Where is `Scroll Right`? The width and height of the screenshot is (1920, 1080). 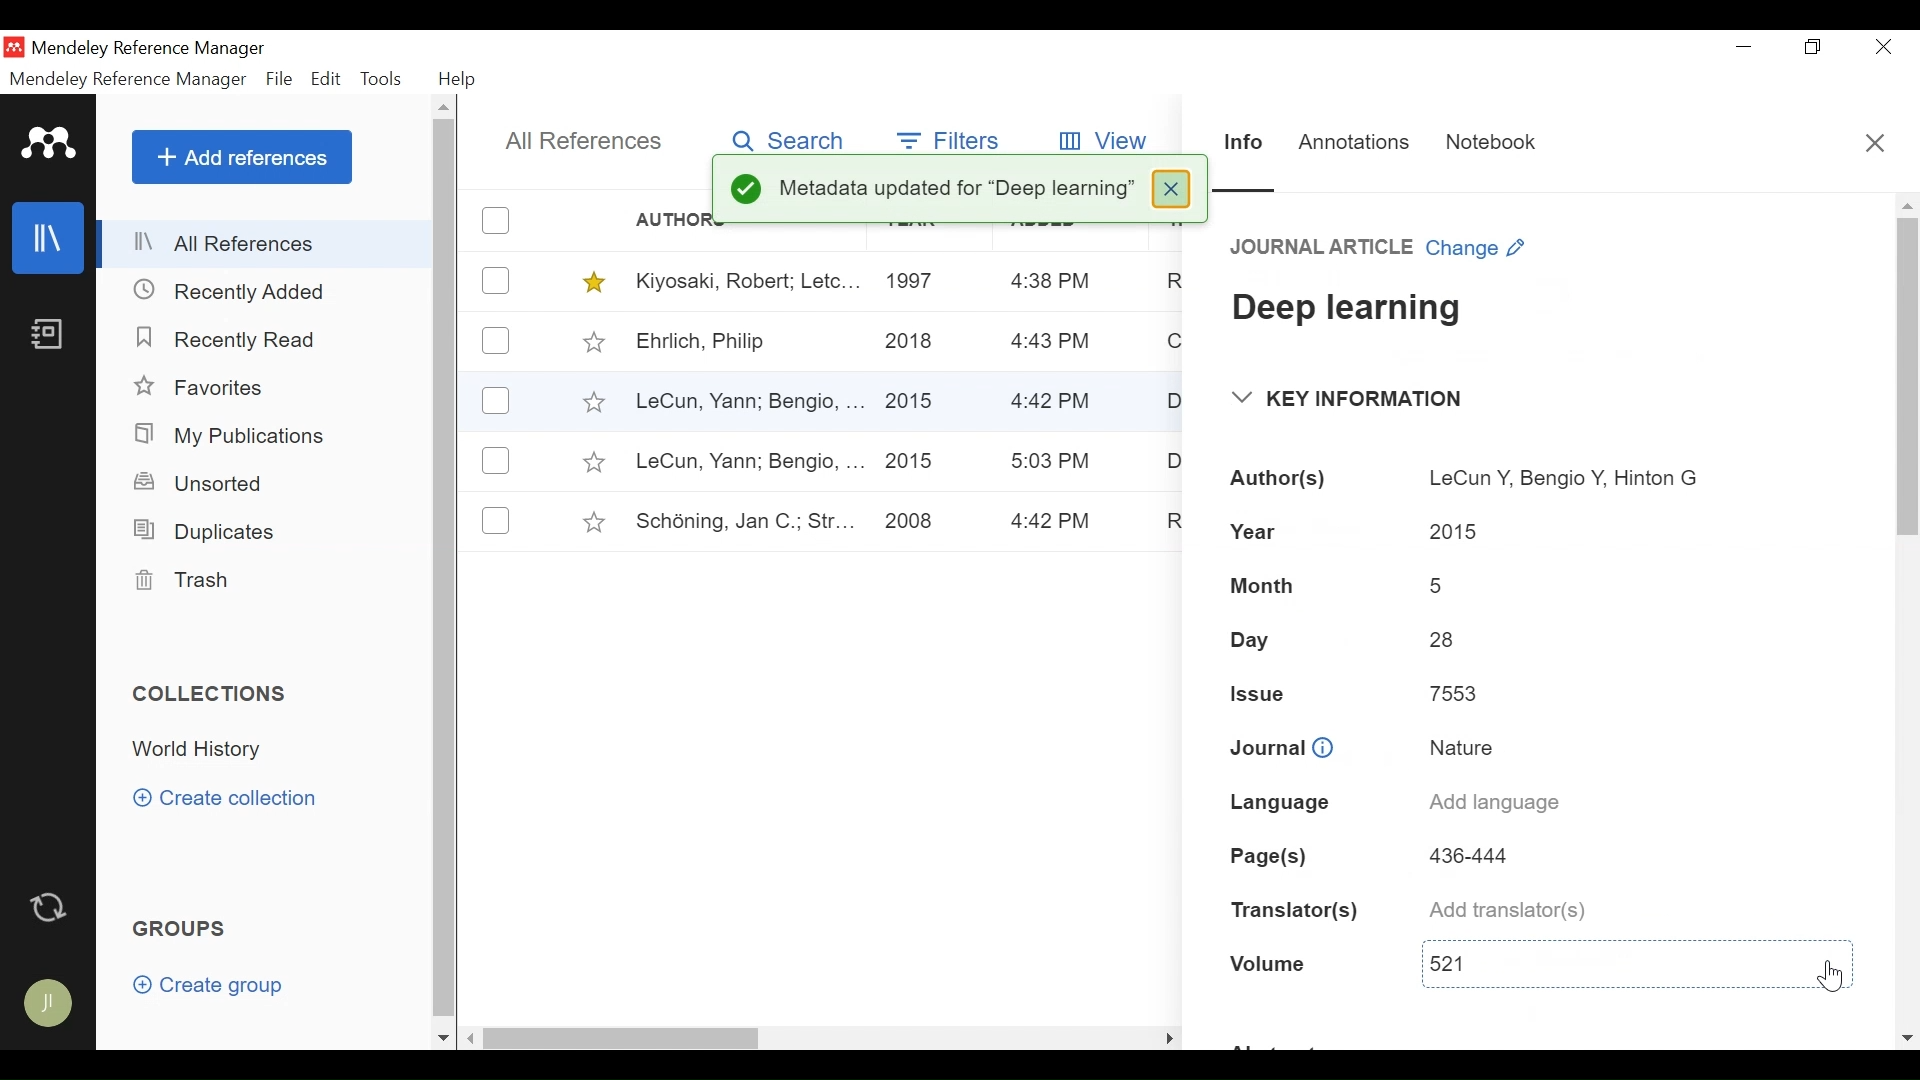
Scroll Right is located at coordinates (472, 1039).